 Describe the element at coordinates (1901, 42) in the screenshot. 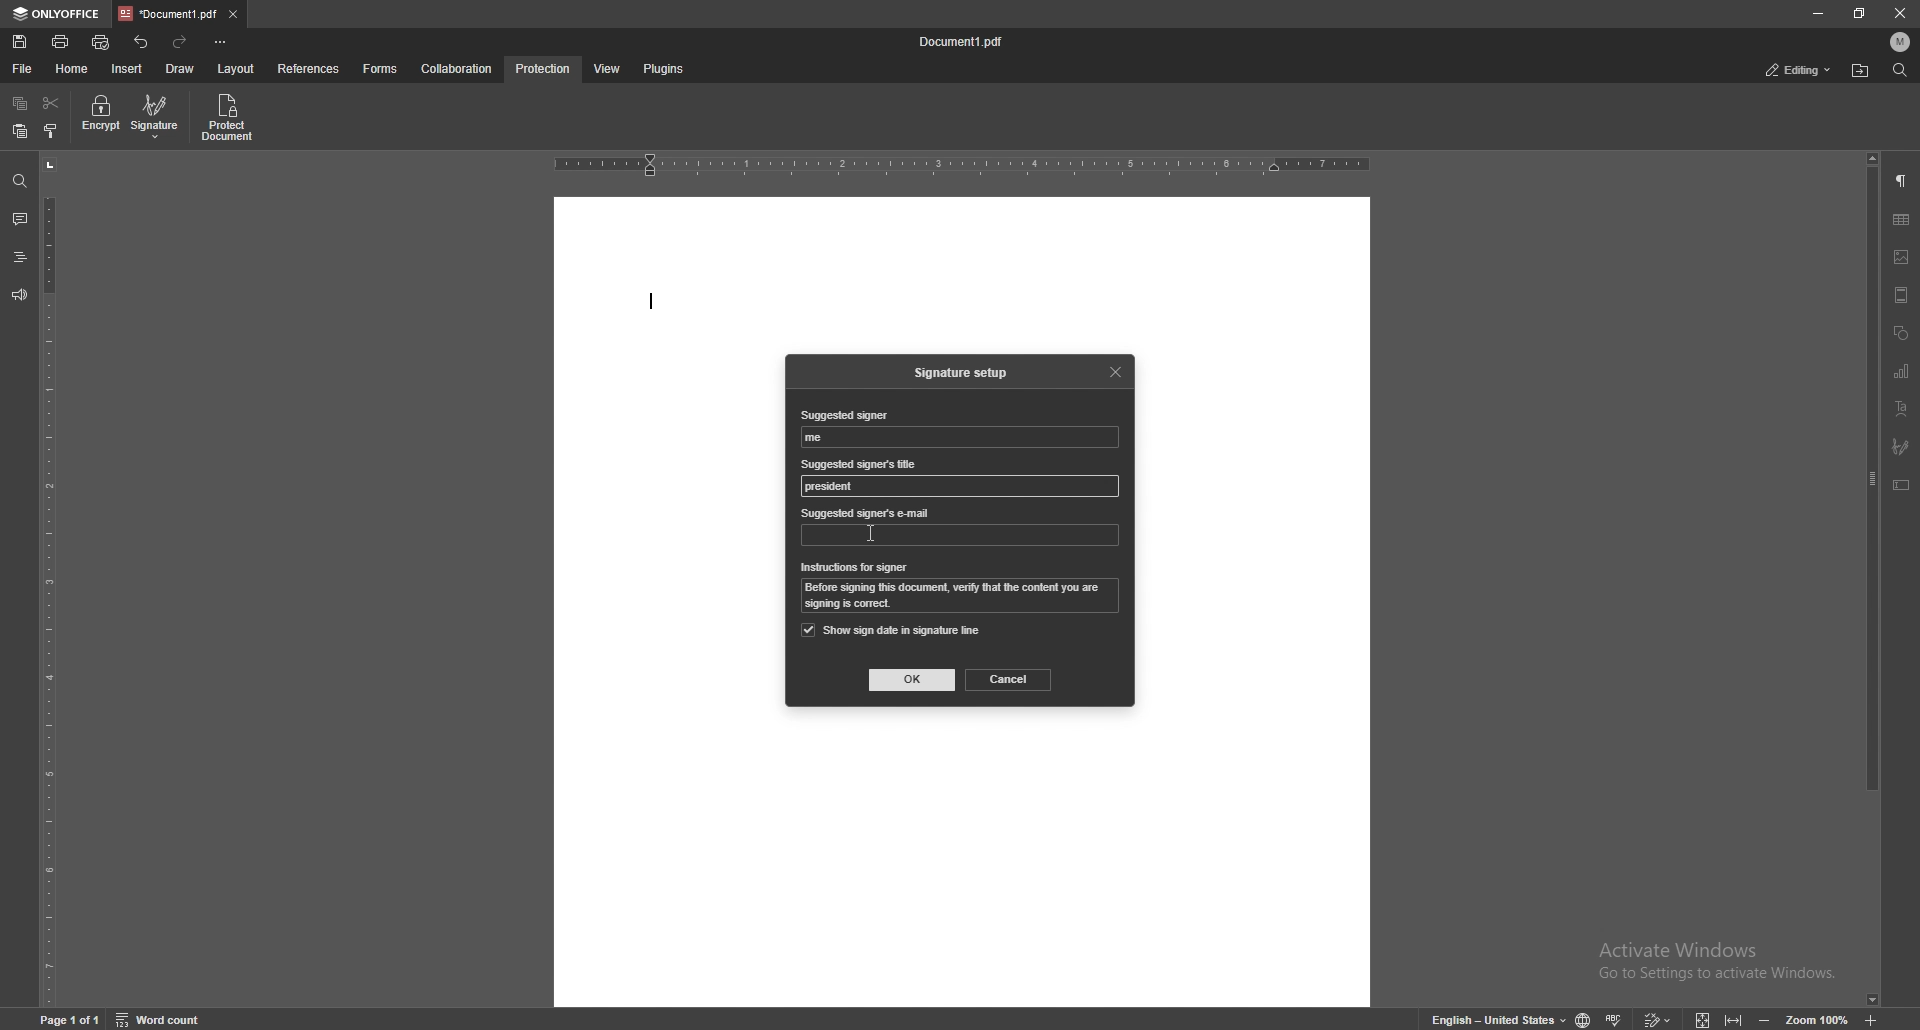

I see `profile` at that location.